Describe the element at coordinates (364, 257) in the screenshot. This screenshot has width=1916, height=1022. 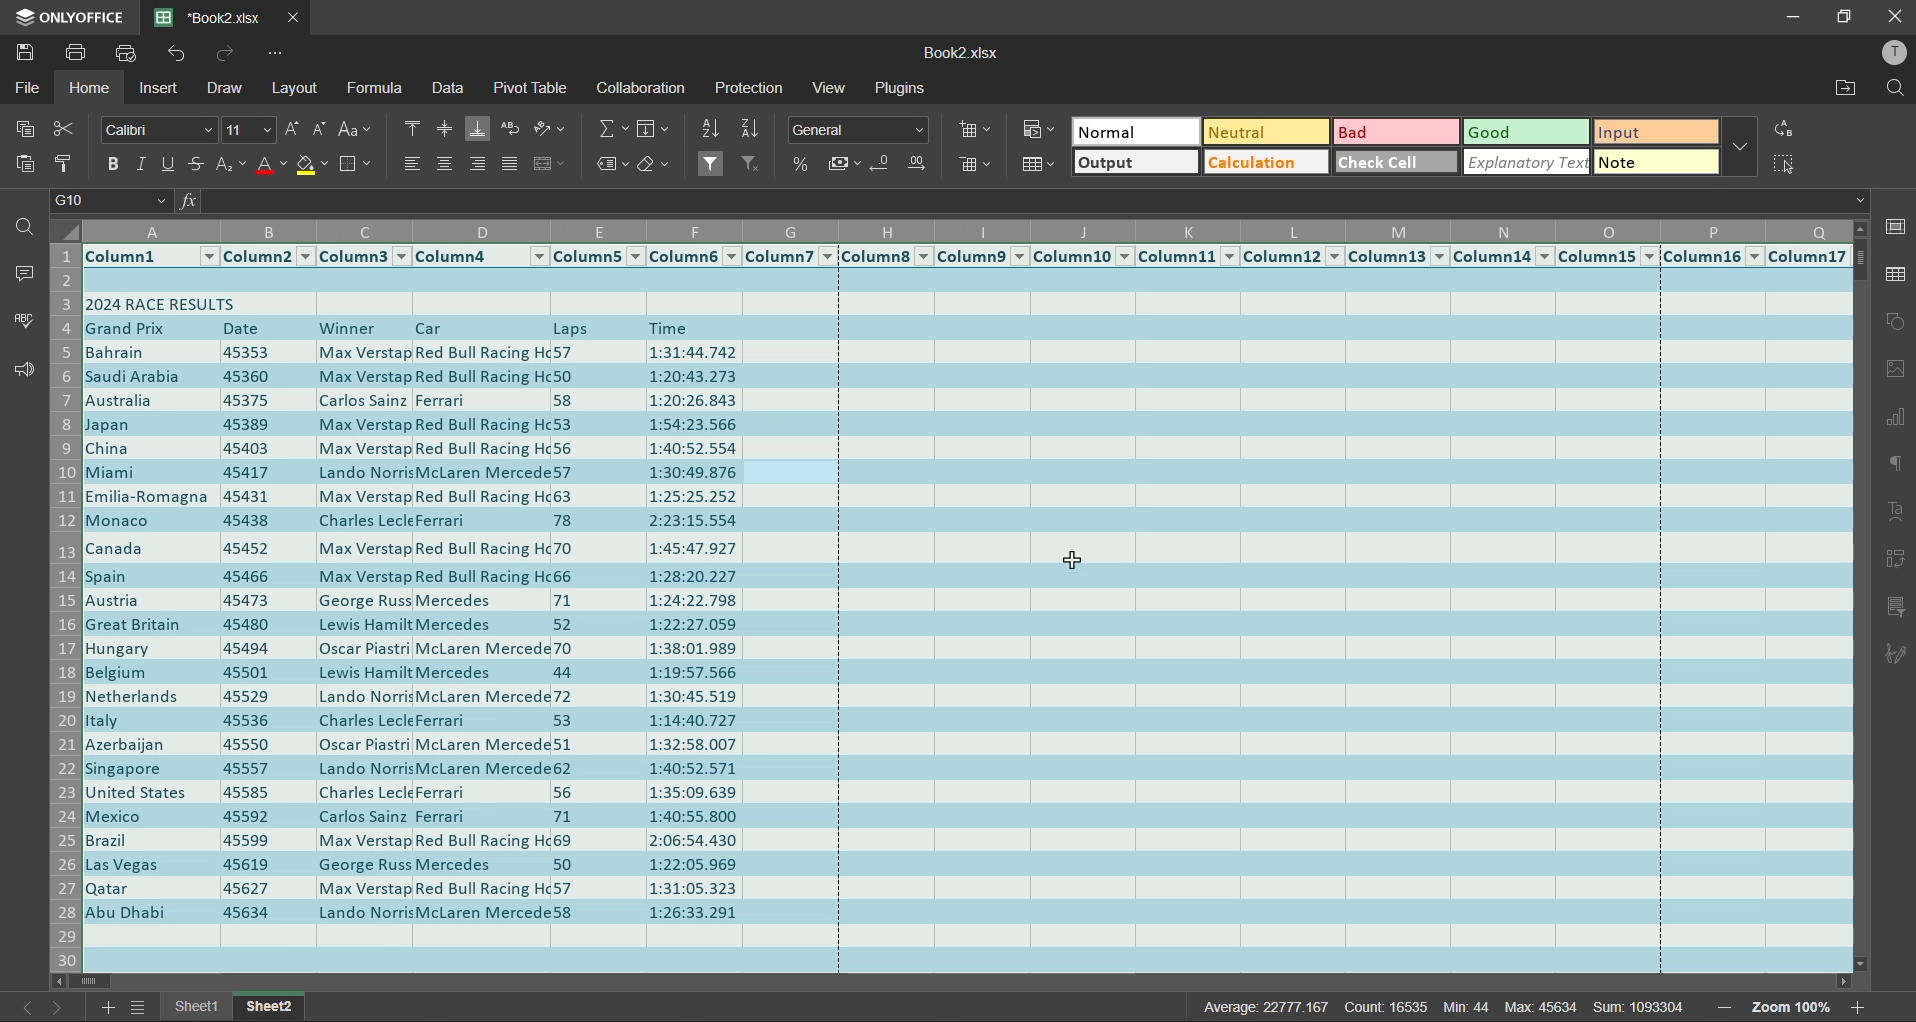
I see `Column ` at that location.